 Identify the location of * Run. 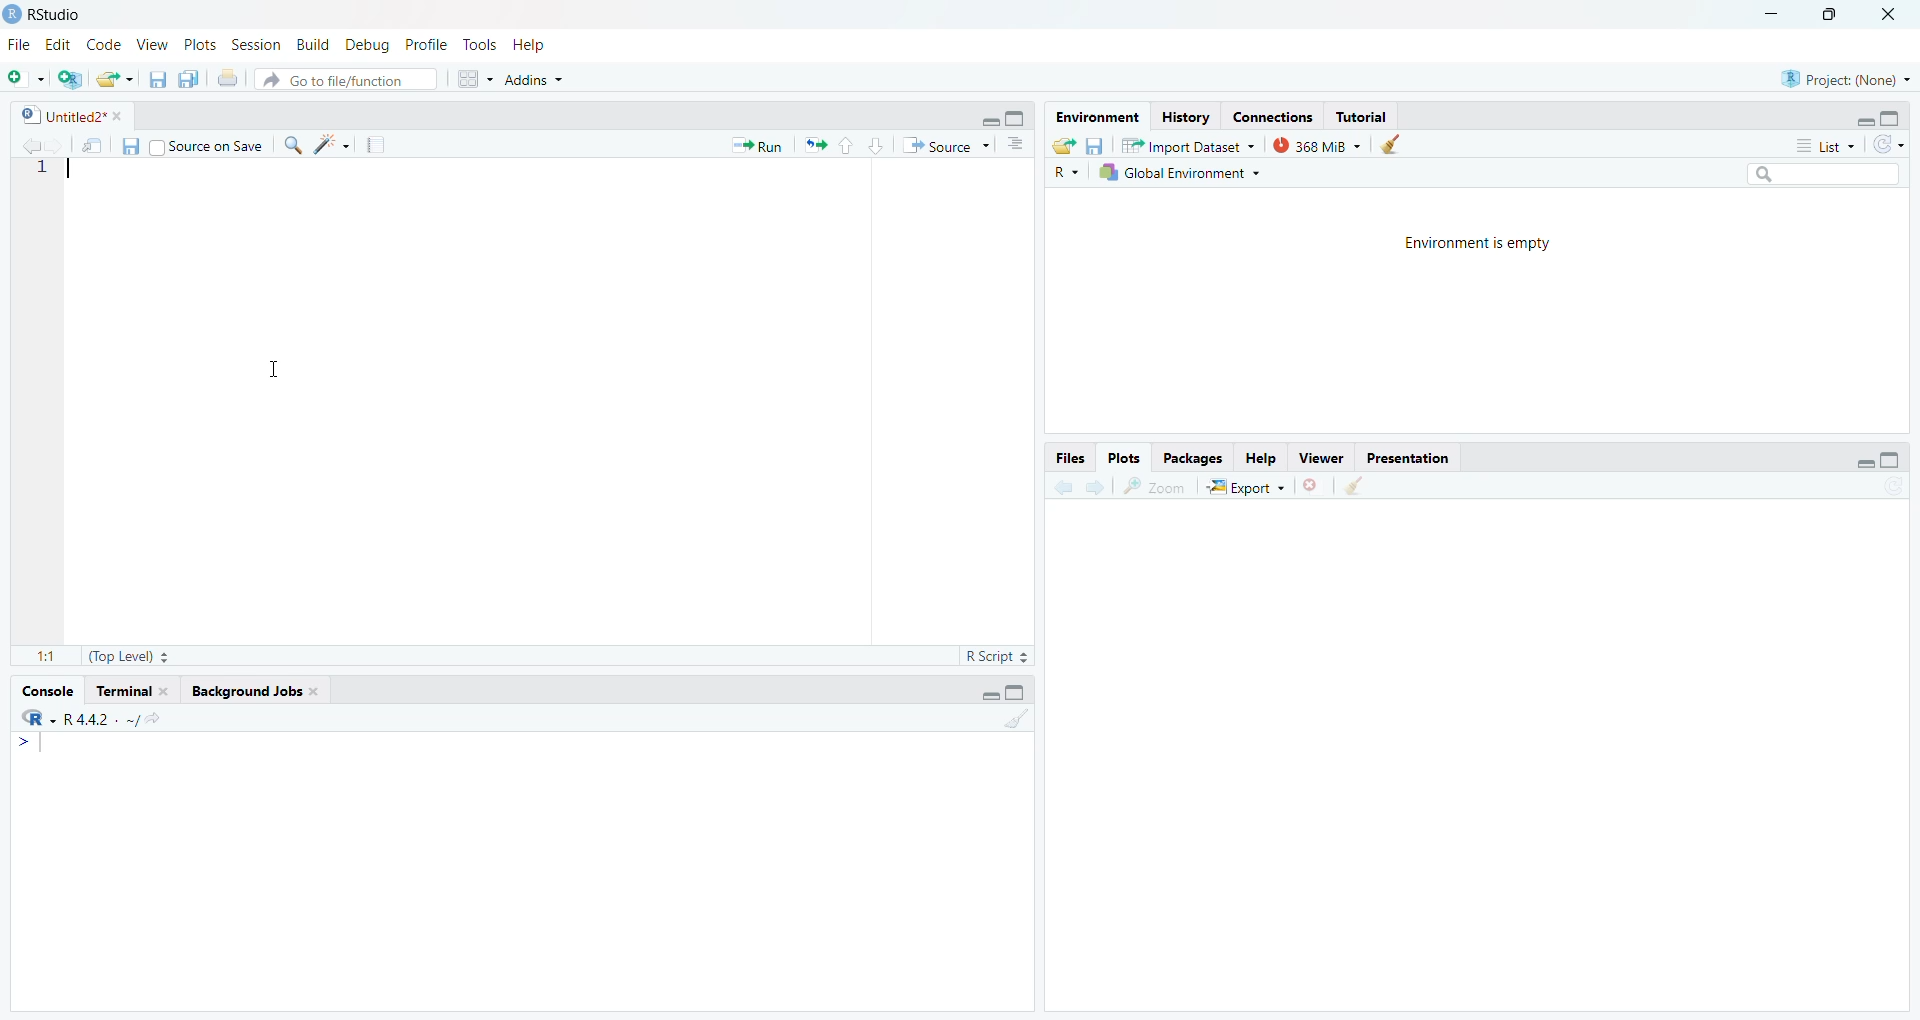
(755, 146).